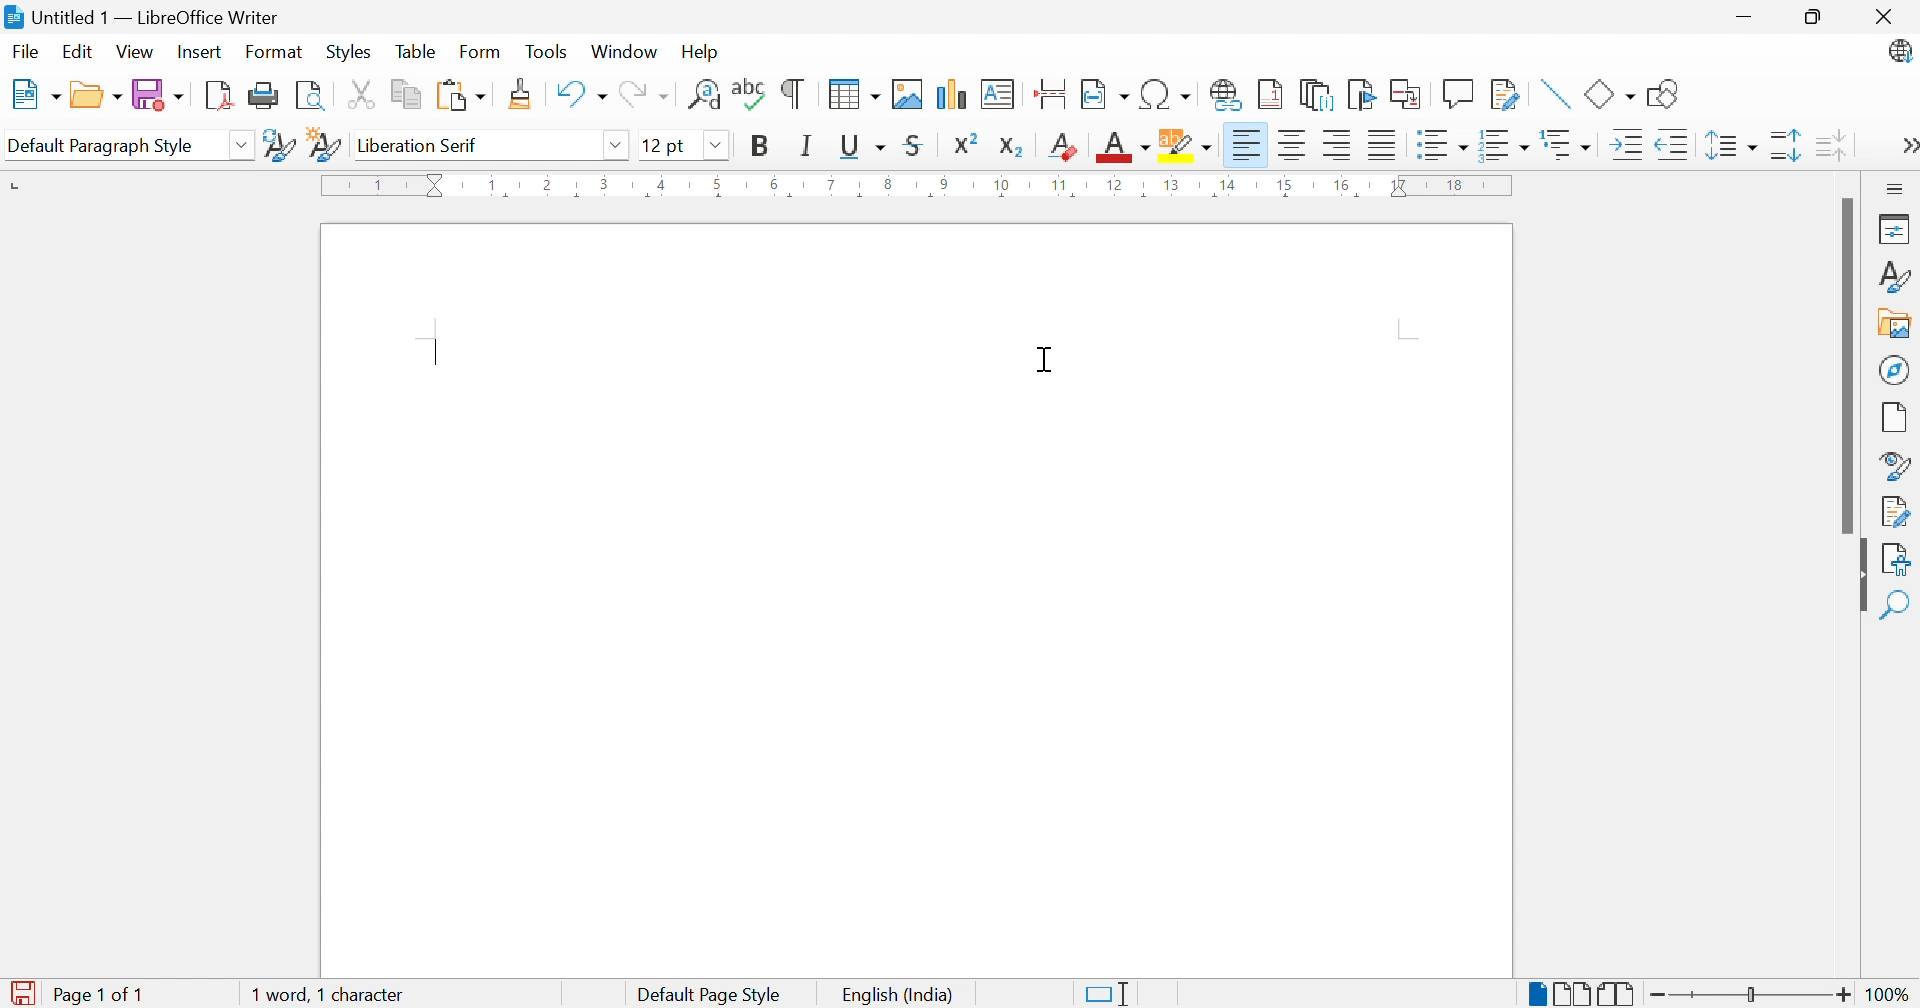 This screenshot has height=1008, width=1920. I want to click on New Style From Selection, so click(327, 145).